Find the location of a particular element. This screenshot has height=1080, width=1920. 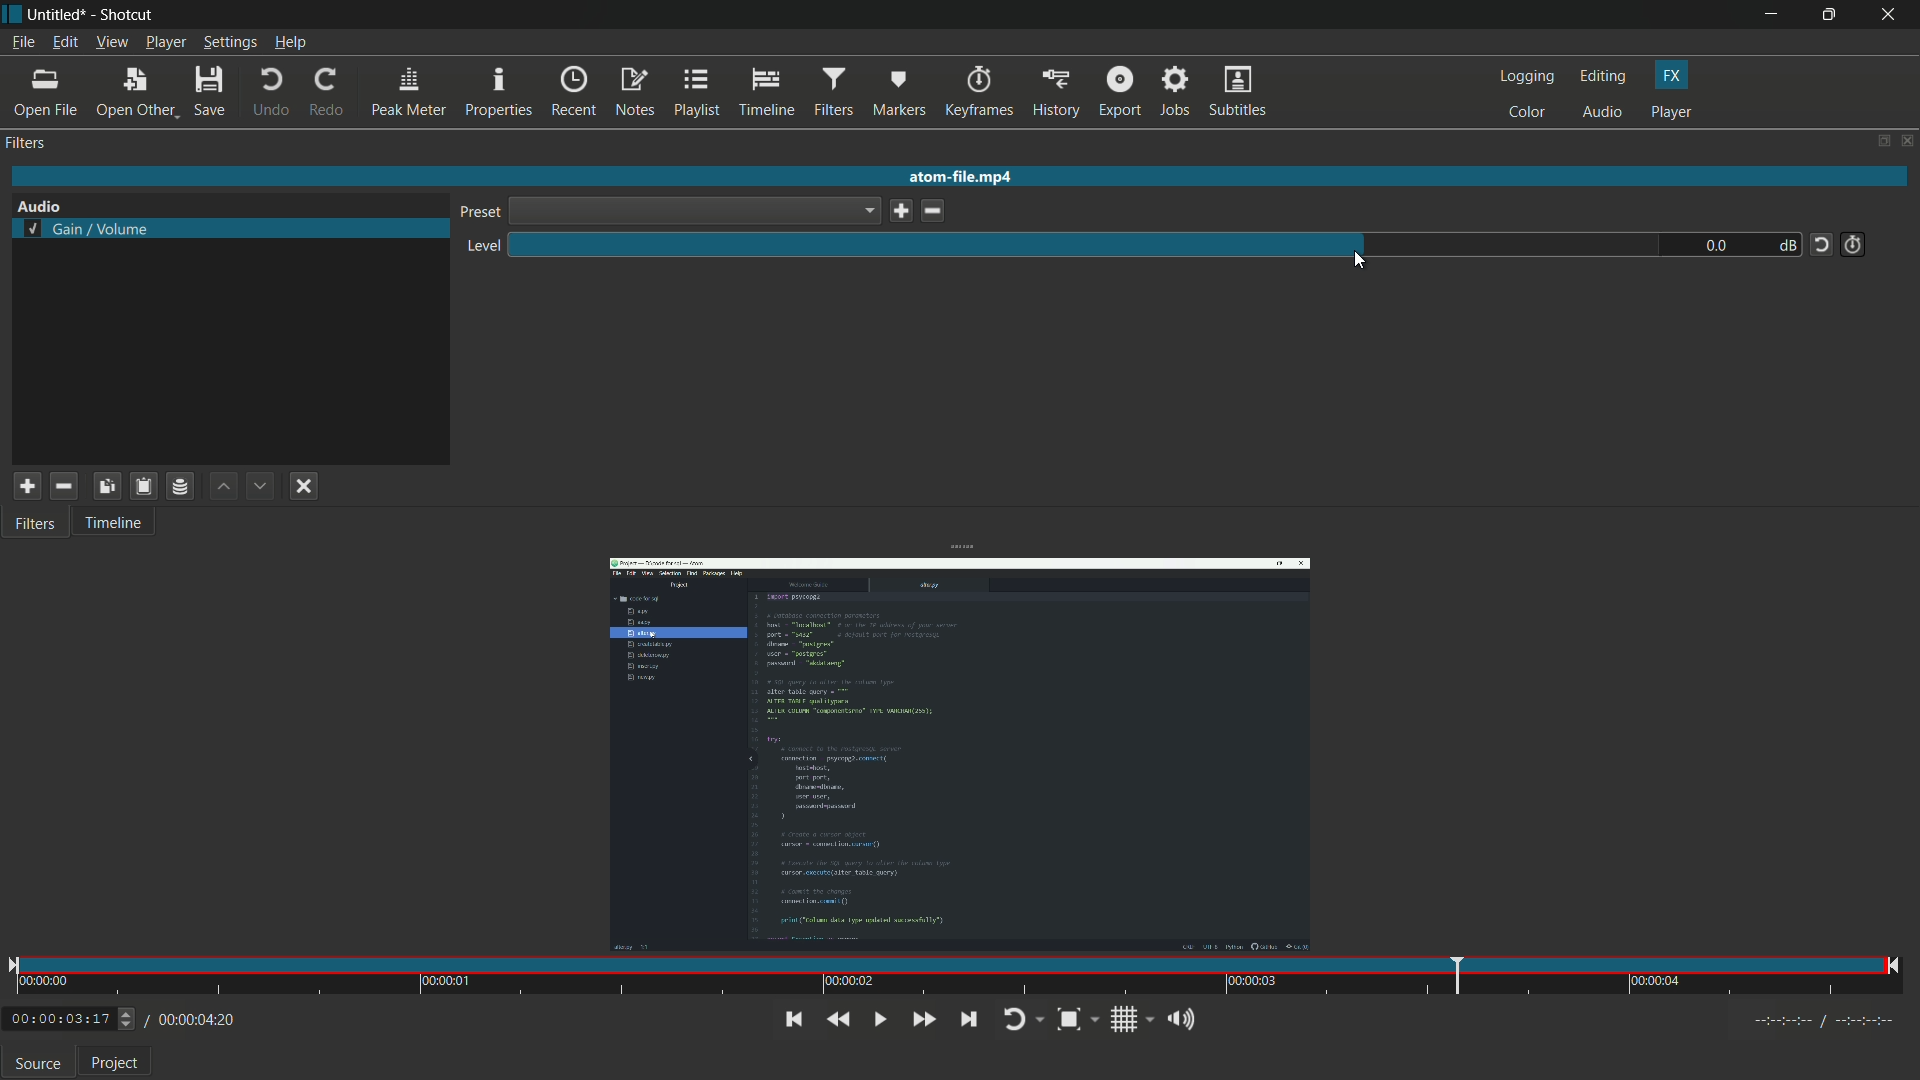

fx is located at coordinates (1671, 76).